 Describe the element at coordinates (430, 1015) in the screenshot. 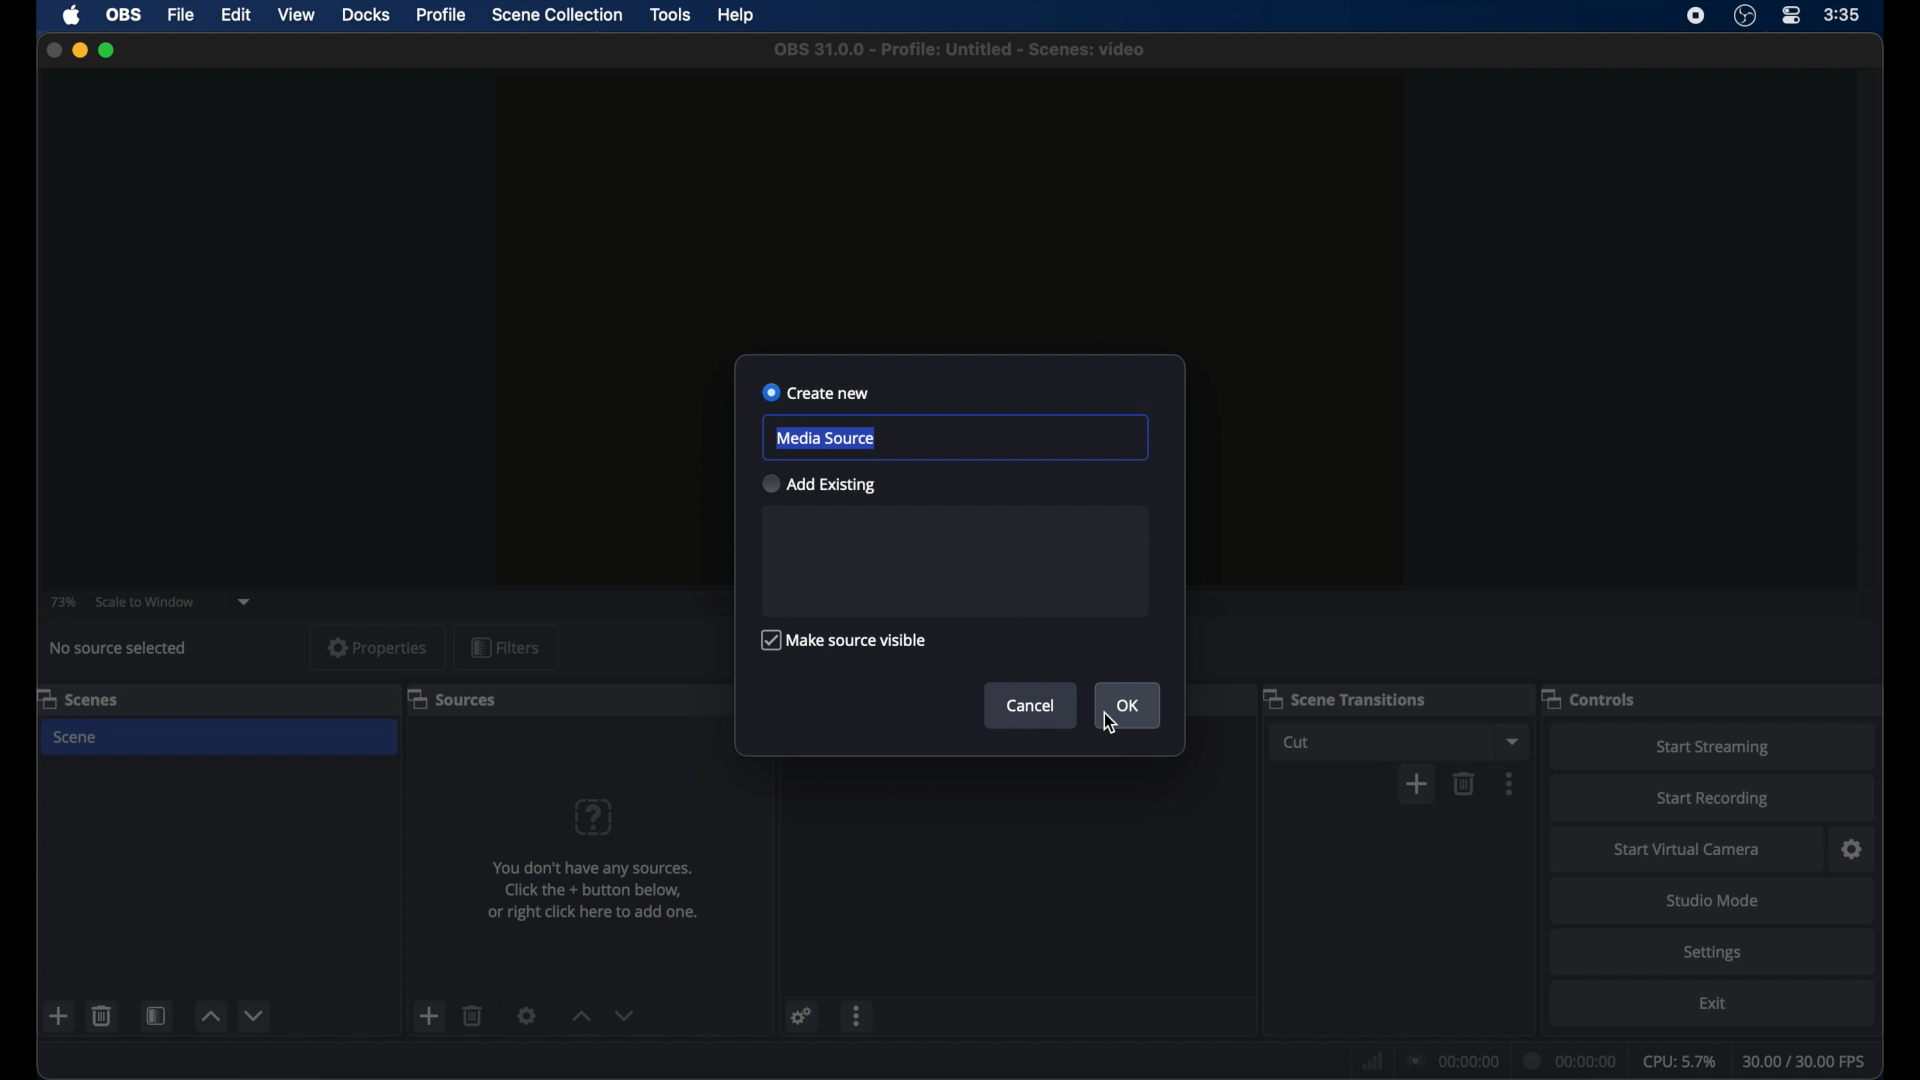

I see `add` at that location.